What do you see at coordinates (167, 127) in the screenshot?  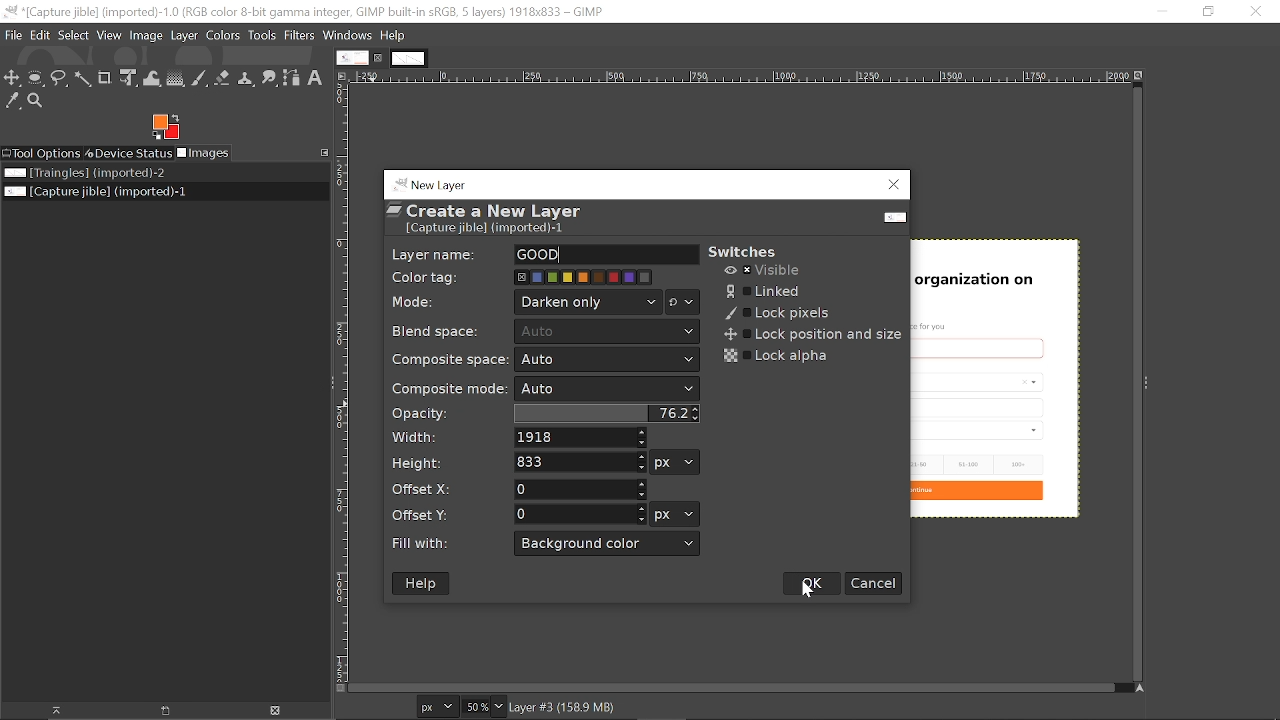 I see `Foreground tool` at bounding box center [167, 127].